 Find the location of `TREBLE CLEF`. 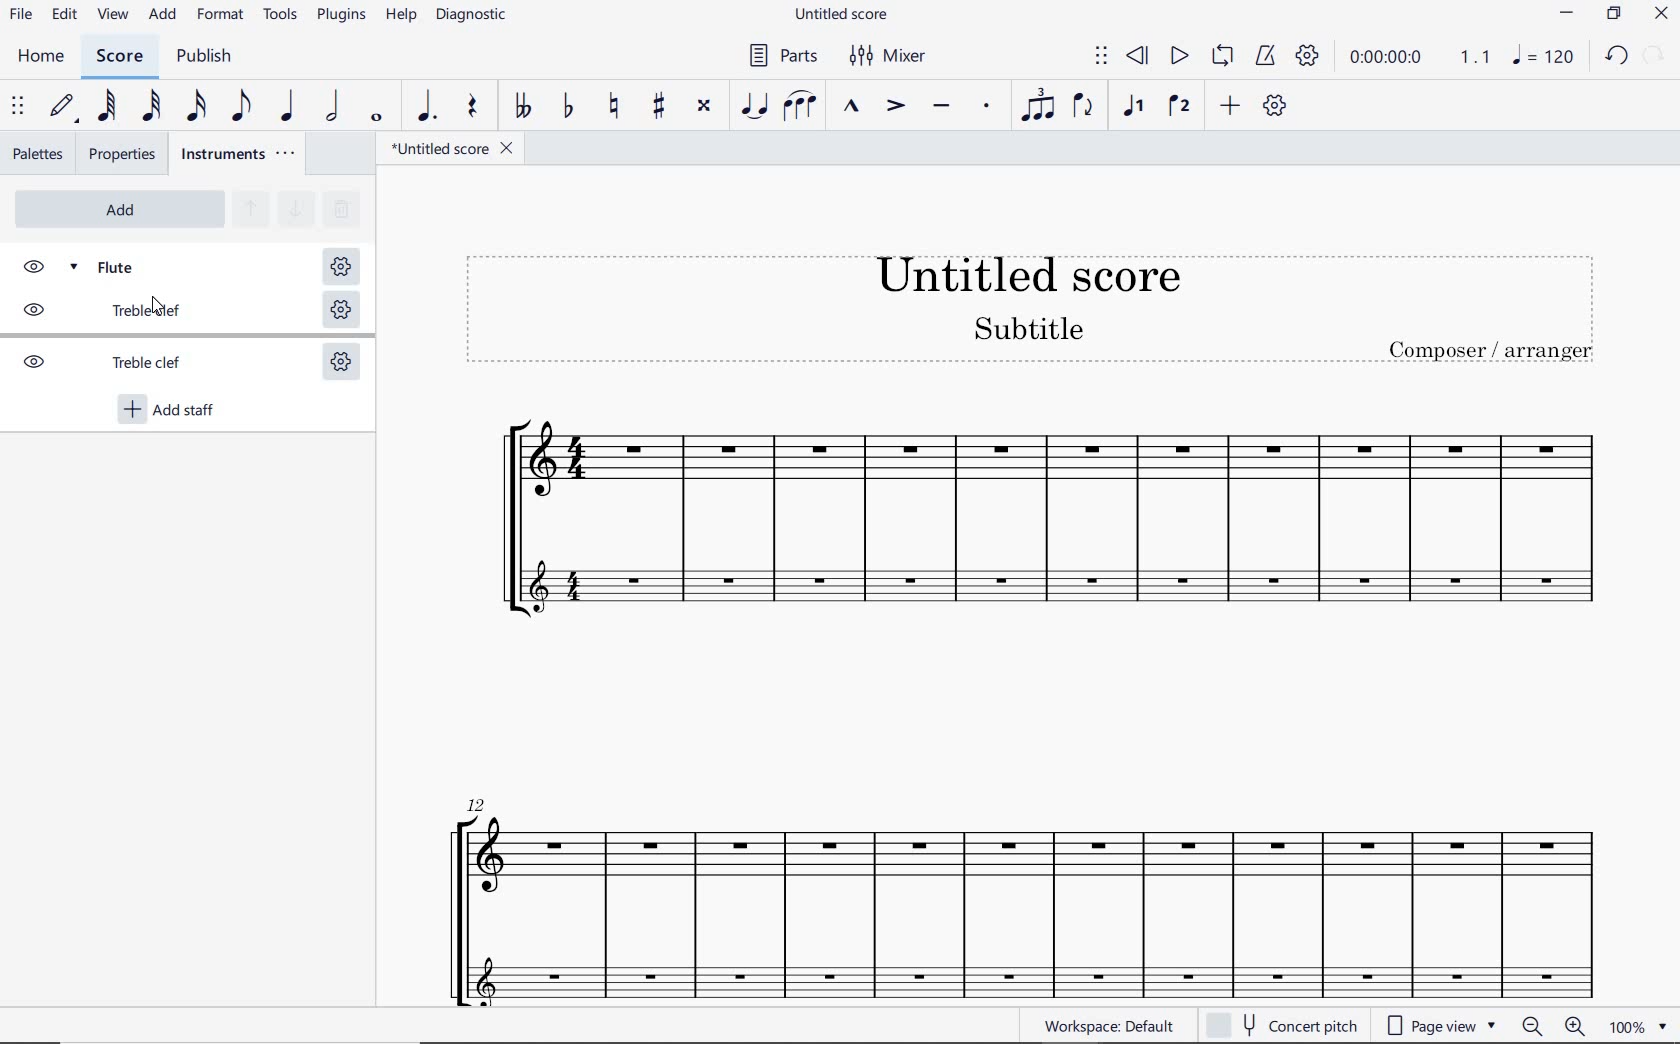

TREBLE CLEF is located at coordinates (123, 365).